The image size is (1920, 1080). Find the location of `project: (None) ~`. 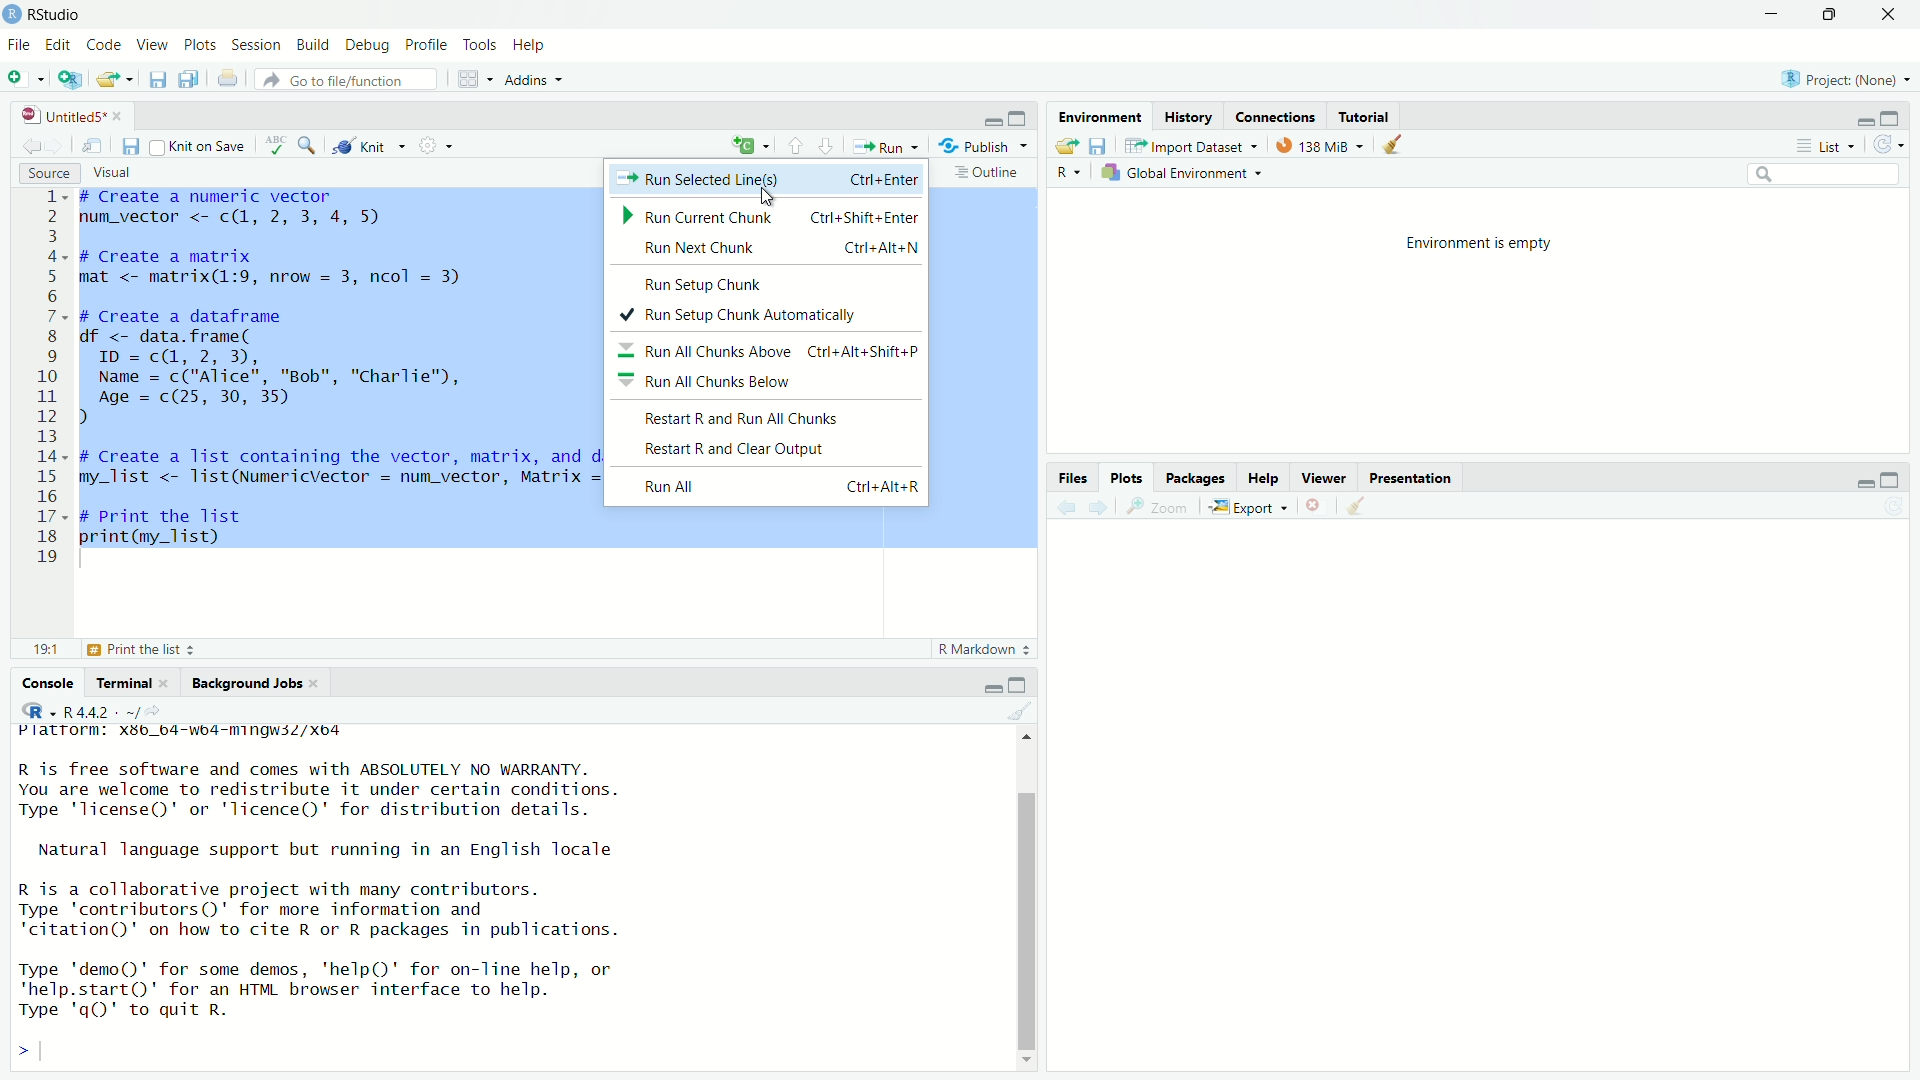

project: (None) ~ is located at coordinates (1844, 79).